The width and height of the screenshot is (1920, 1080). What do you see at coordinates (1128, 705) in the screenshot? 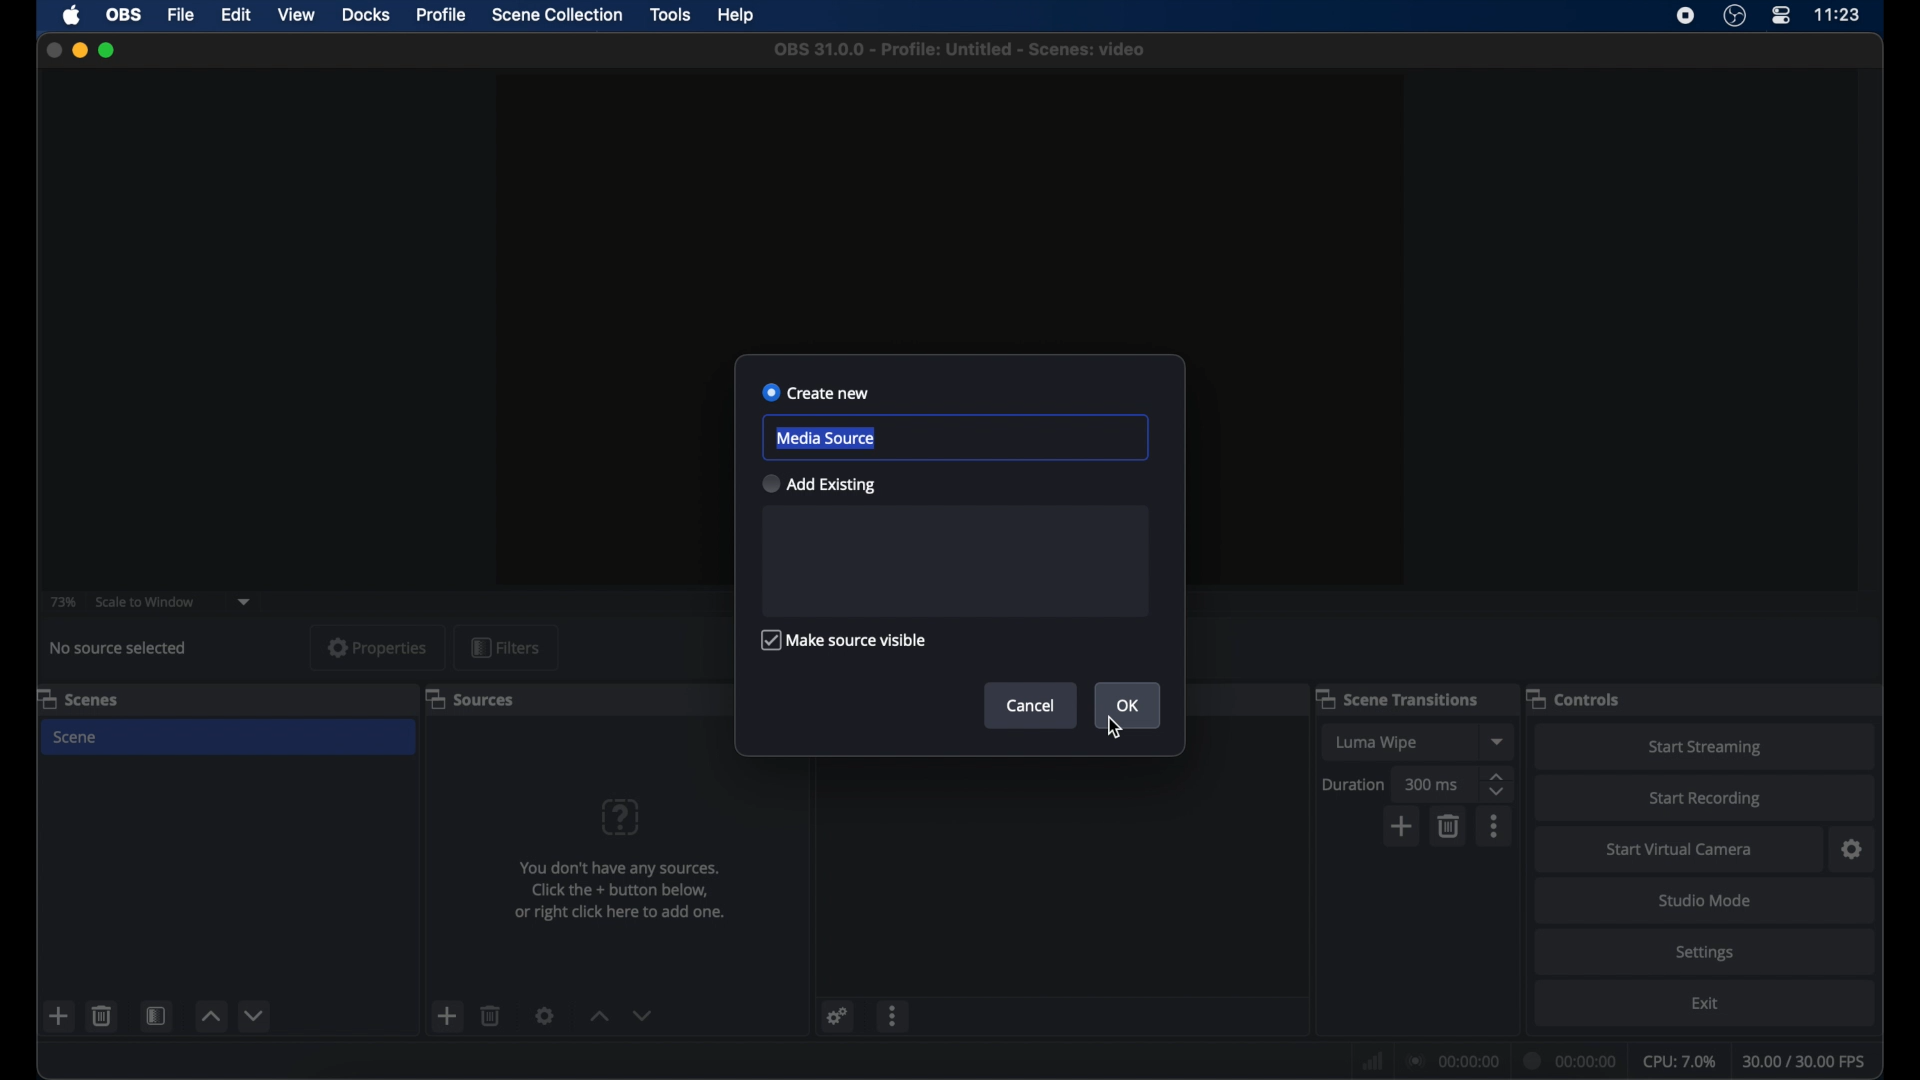
I see `ok ` at bounding box center [1128, 705].